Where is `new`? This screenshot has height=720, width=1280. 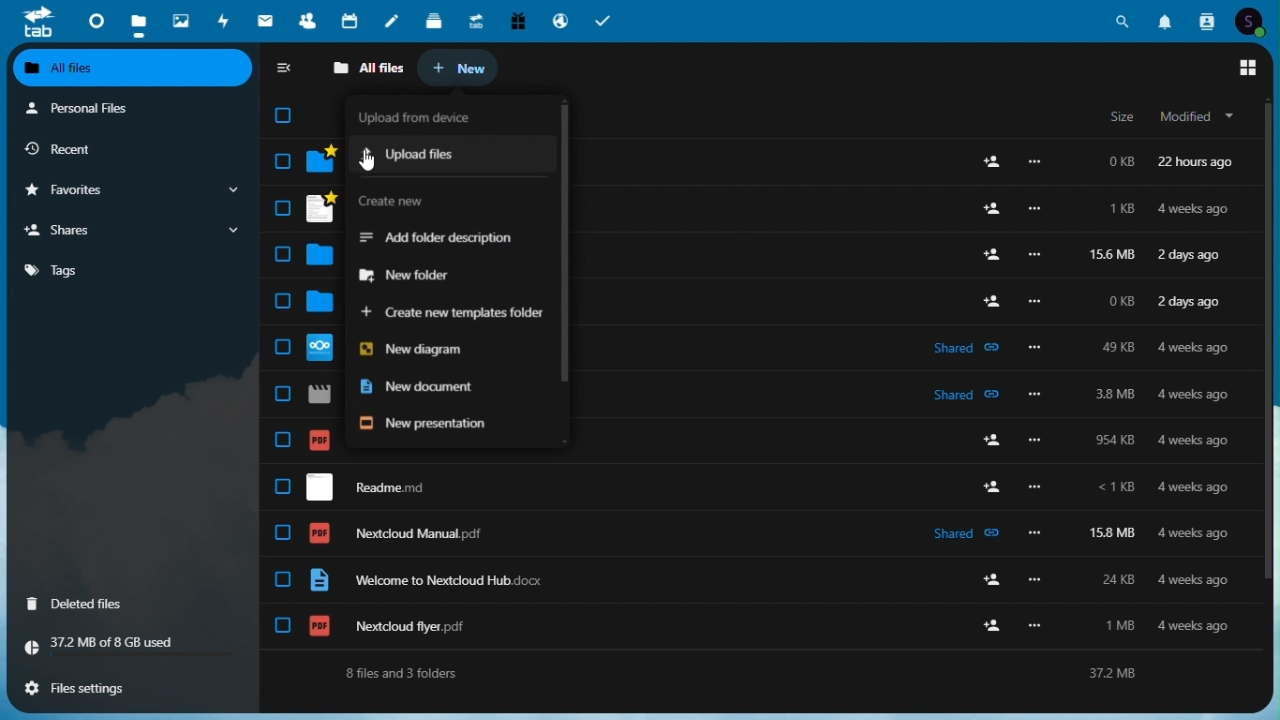
new is located at coordinates (460, 69).